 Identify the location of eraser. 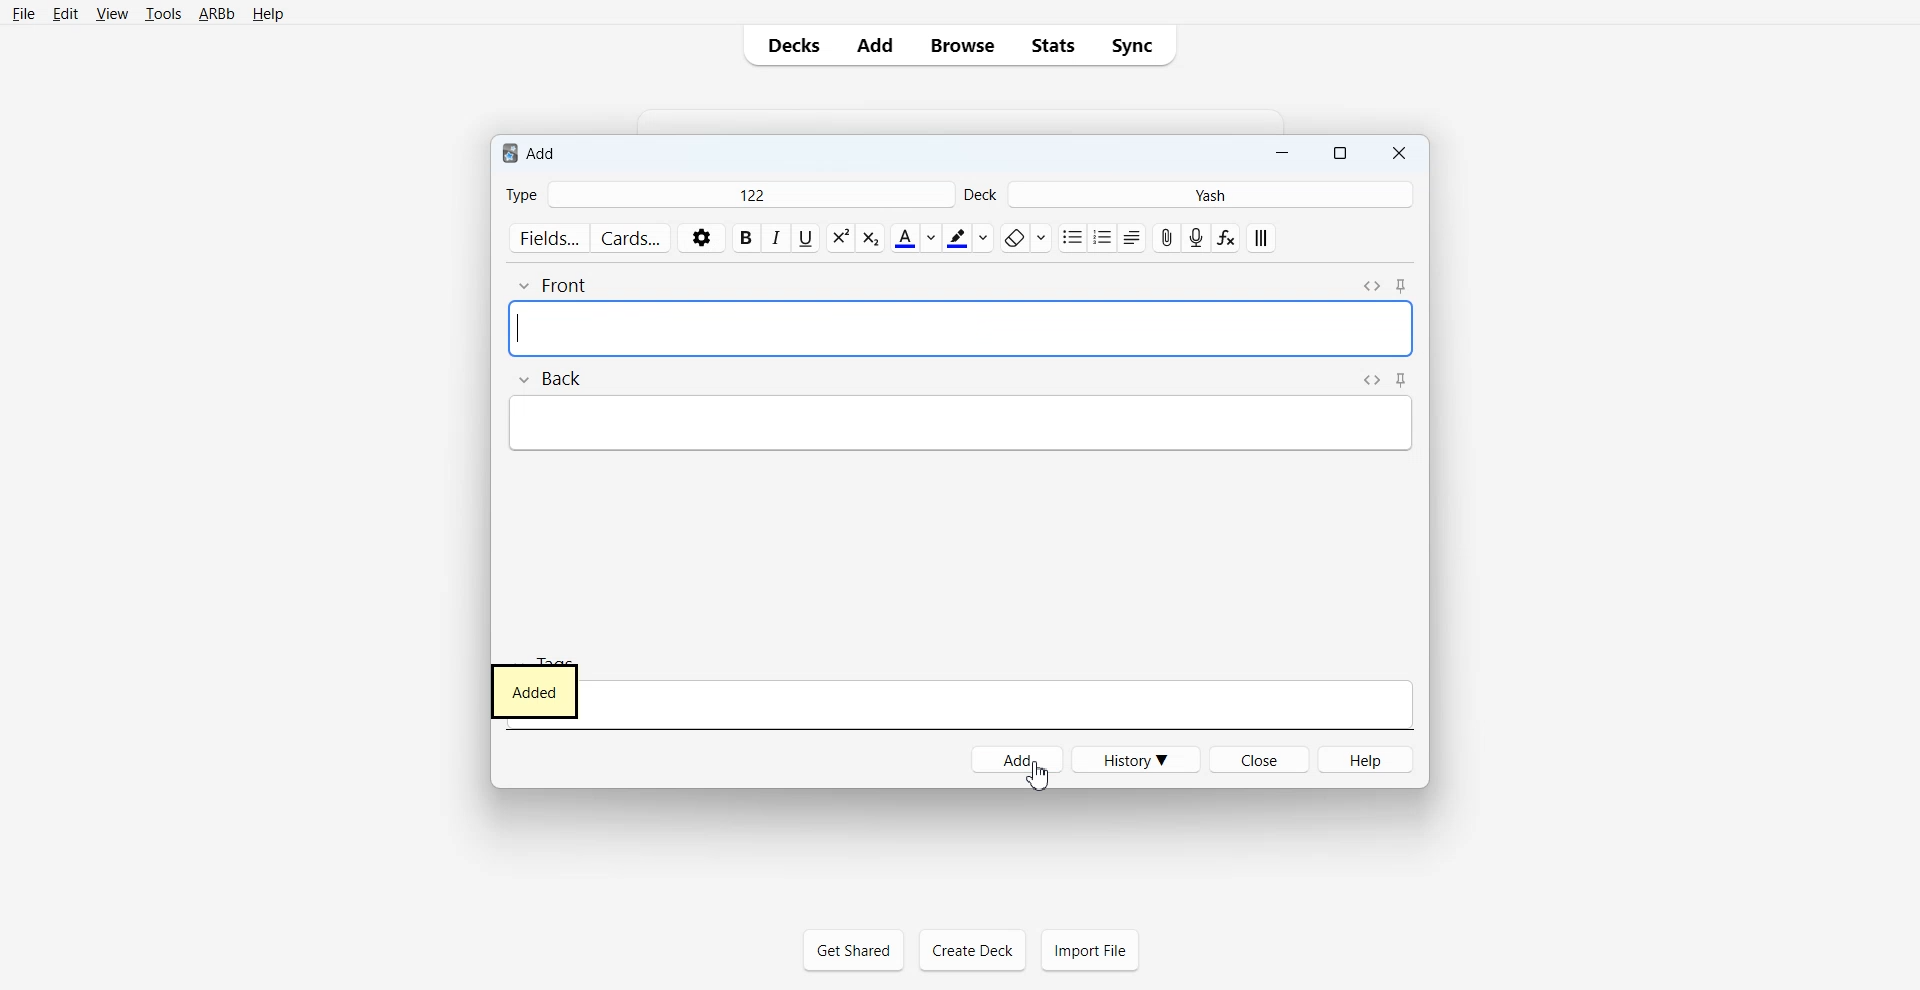
(1027, 238).